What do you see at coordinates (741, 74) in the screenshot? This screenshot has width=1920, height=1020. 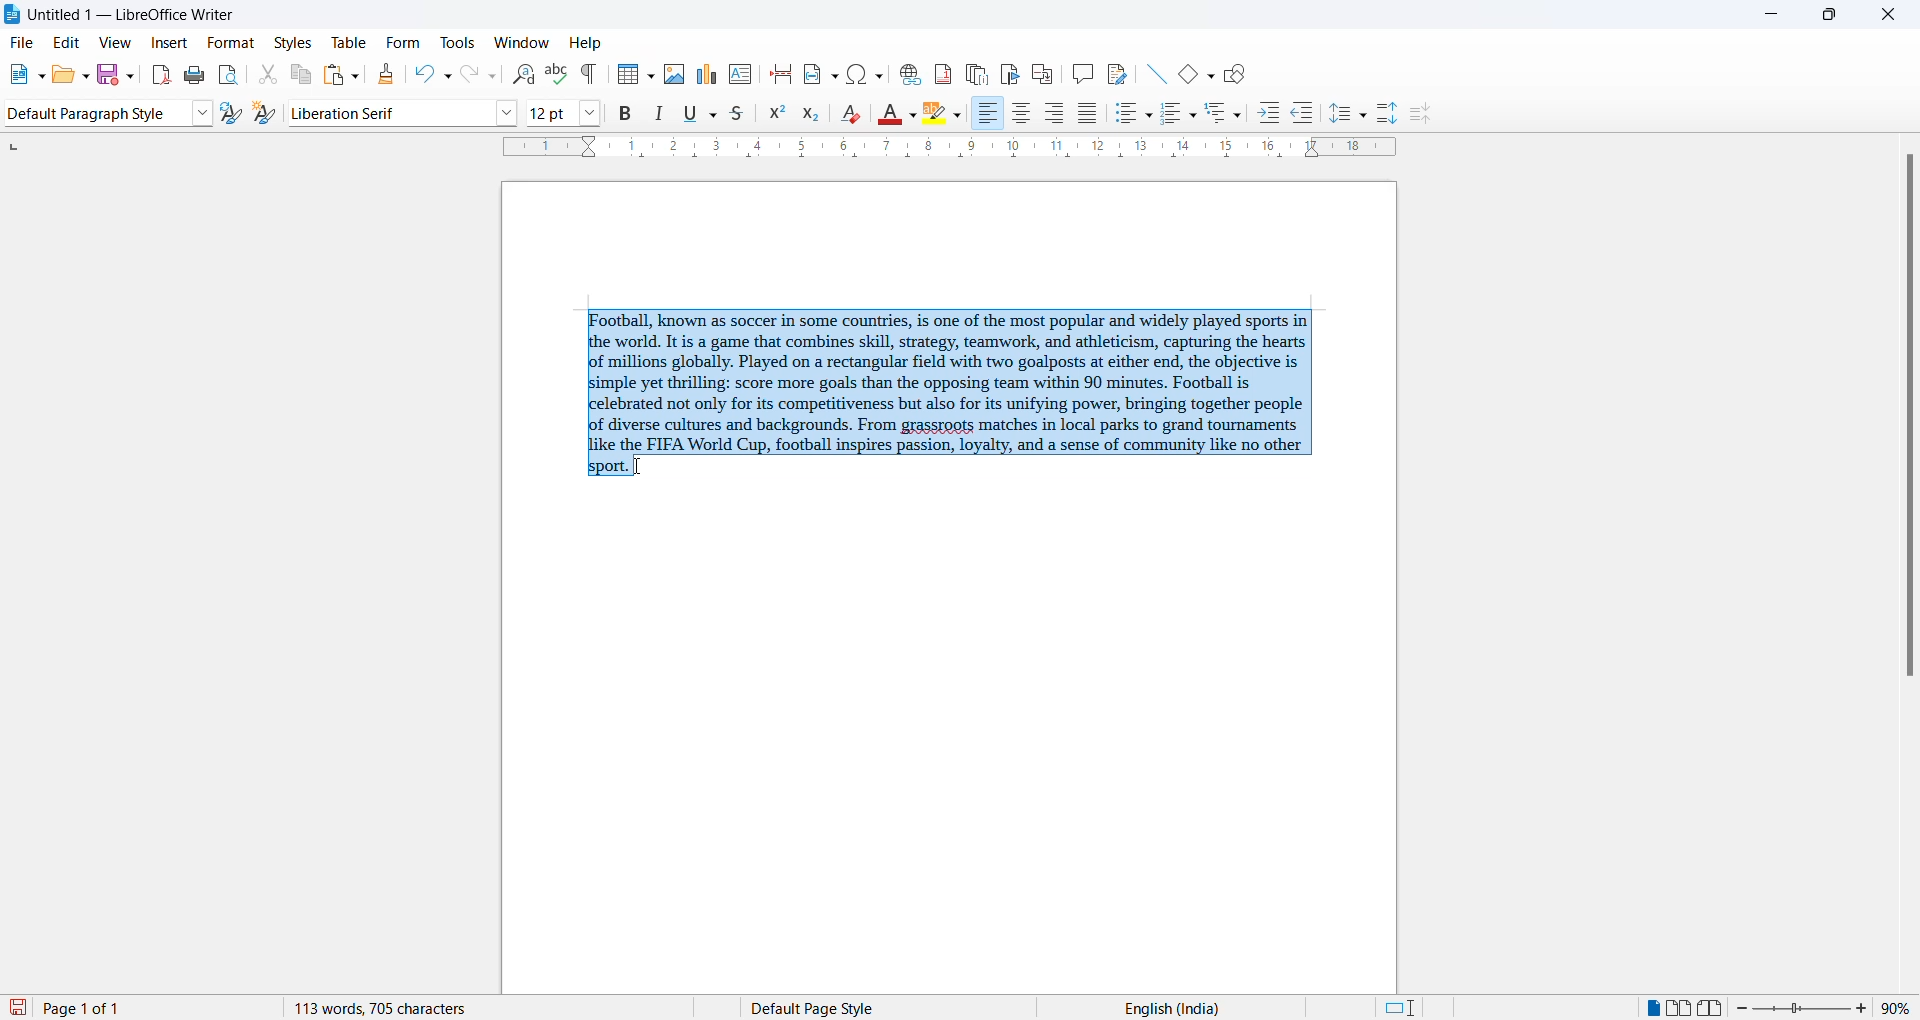 I see `insert text` at bounding box center [741, 74].